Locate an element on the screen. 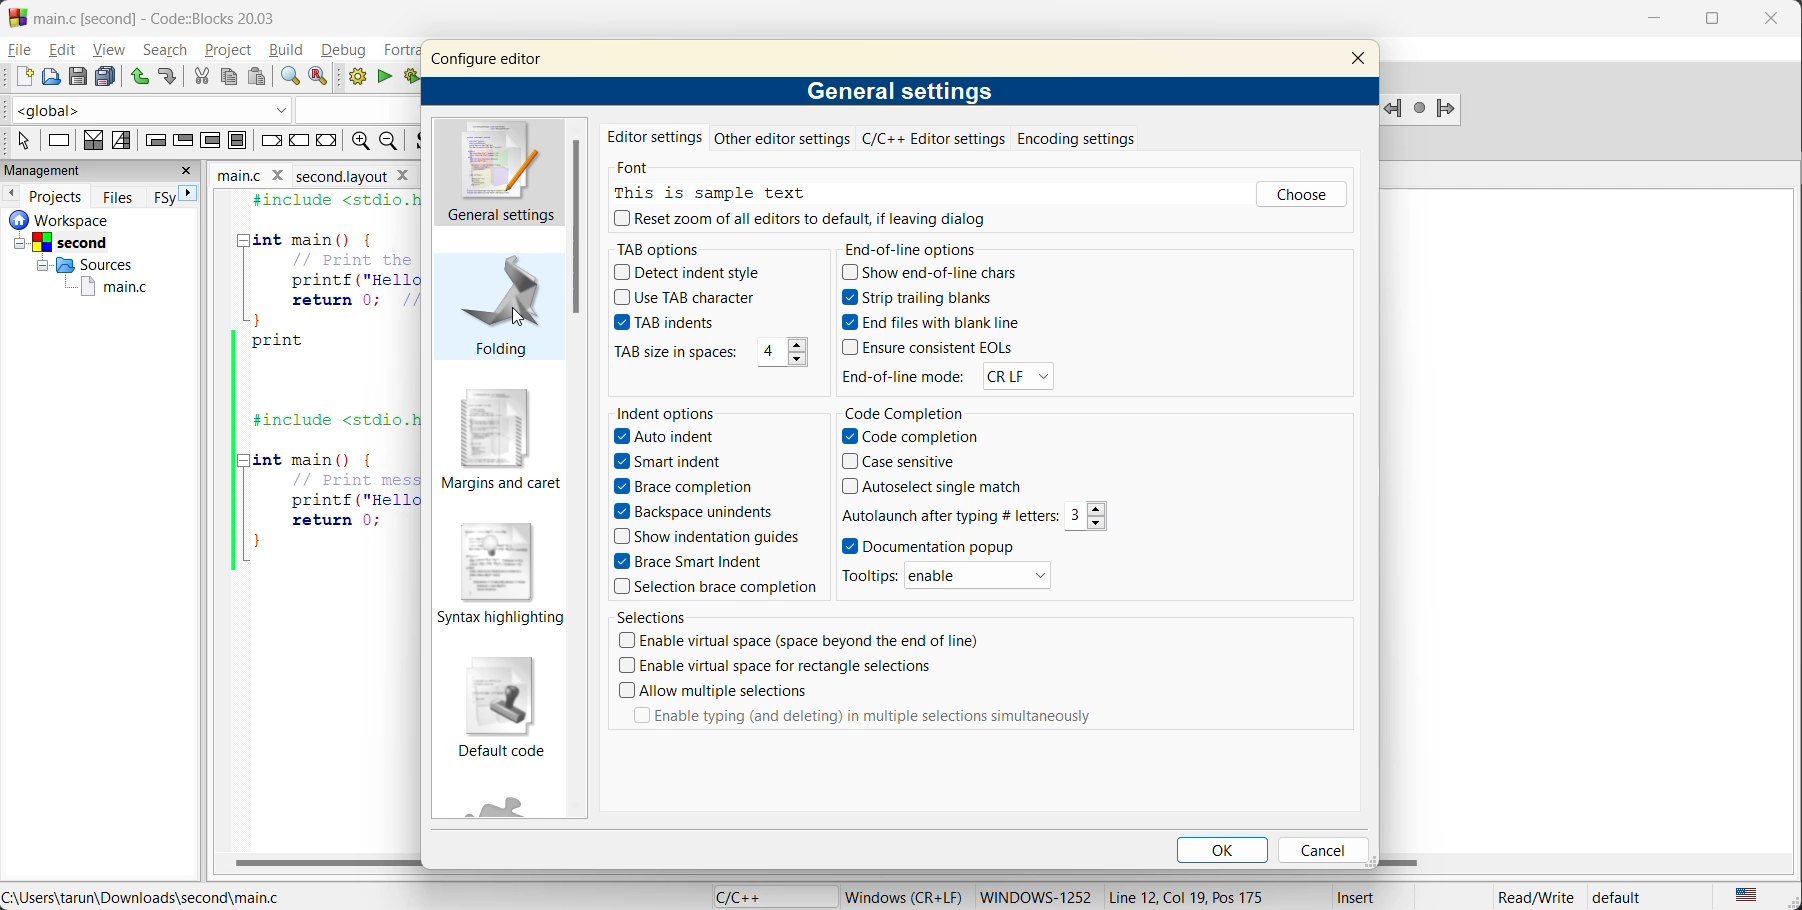 The width and height of the screenshot is (1802, 910). return instruction is located at coordinates (327, 143).